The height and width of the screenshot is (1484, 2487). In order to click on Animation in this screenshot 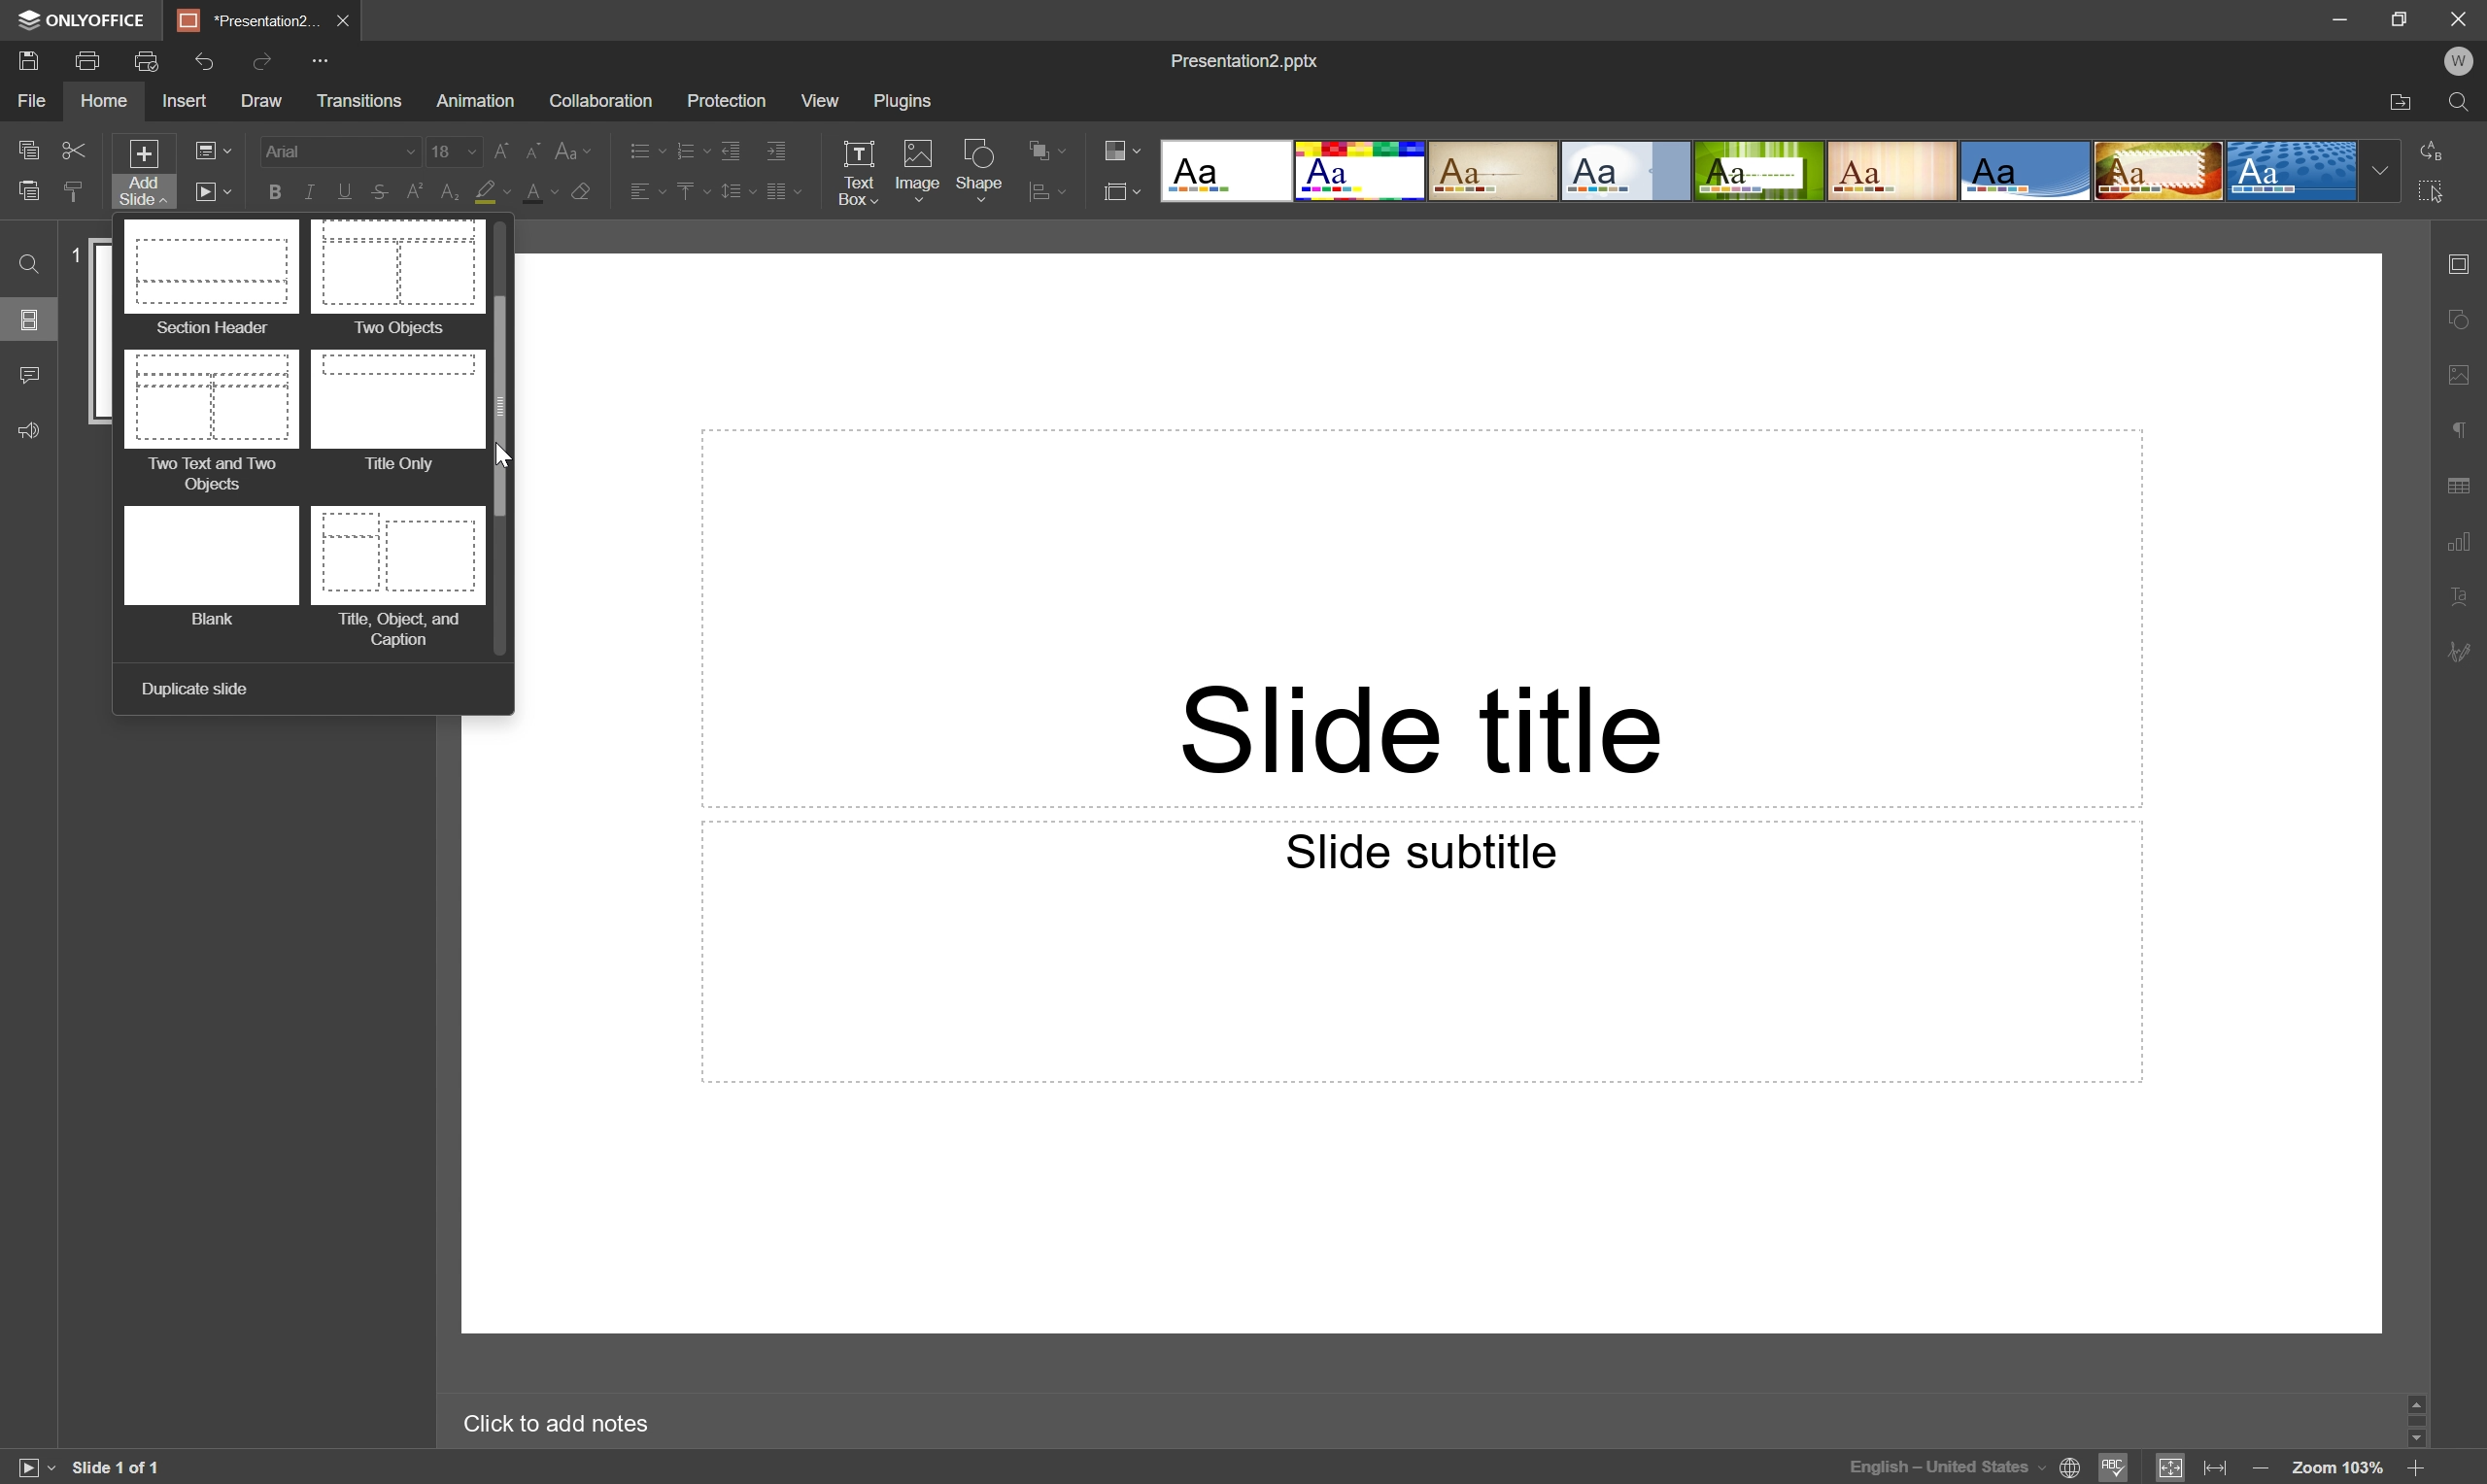, I will do `click(471, 101)`.